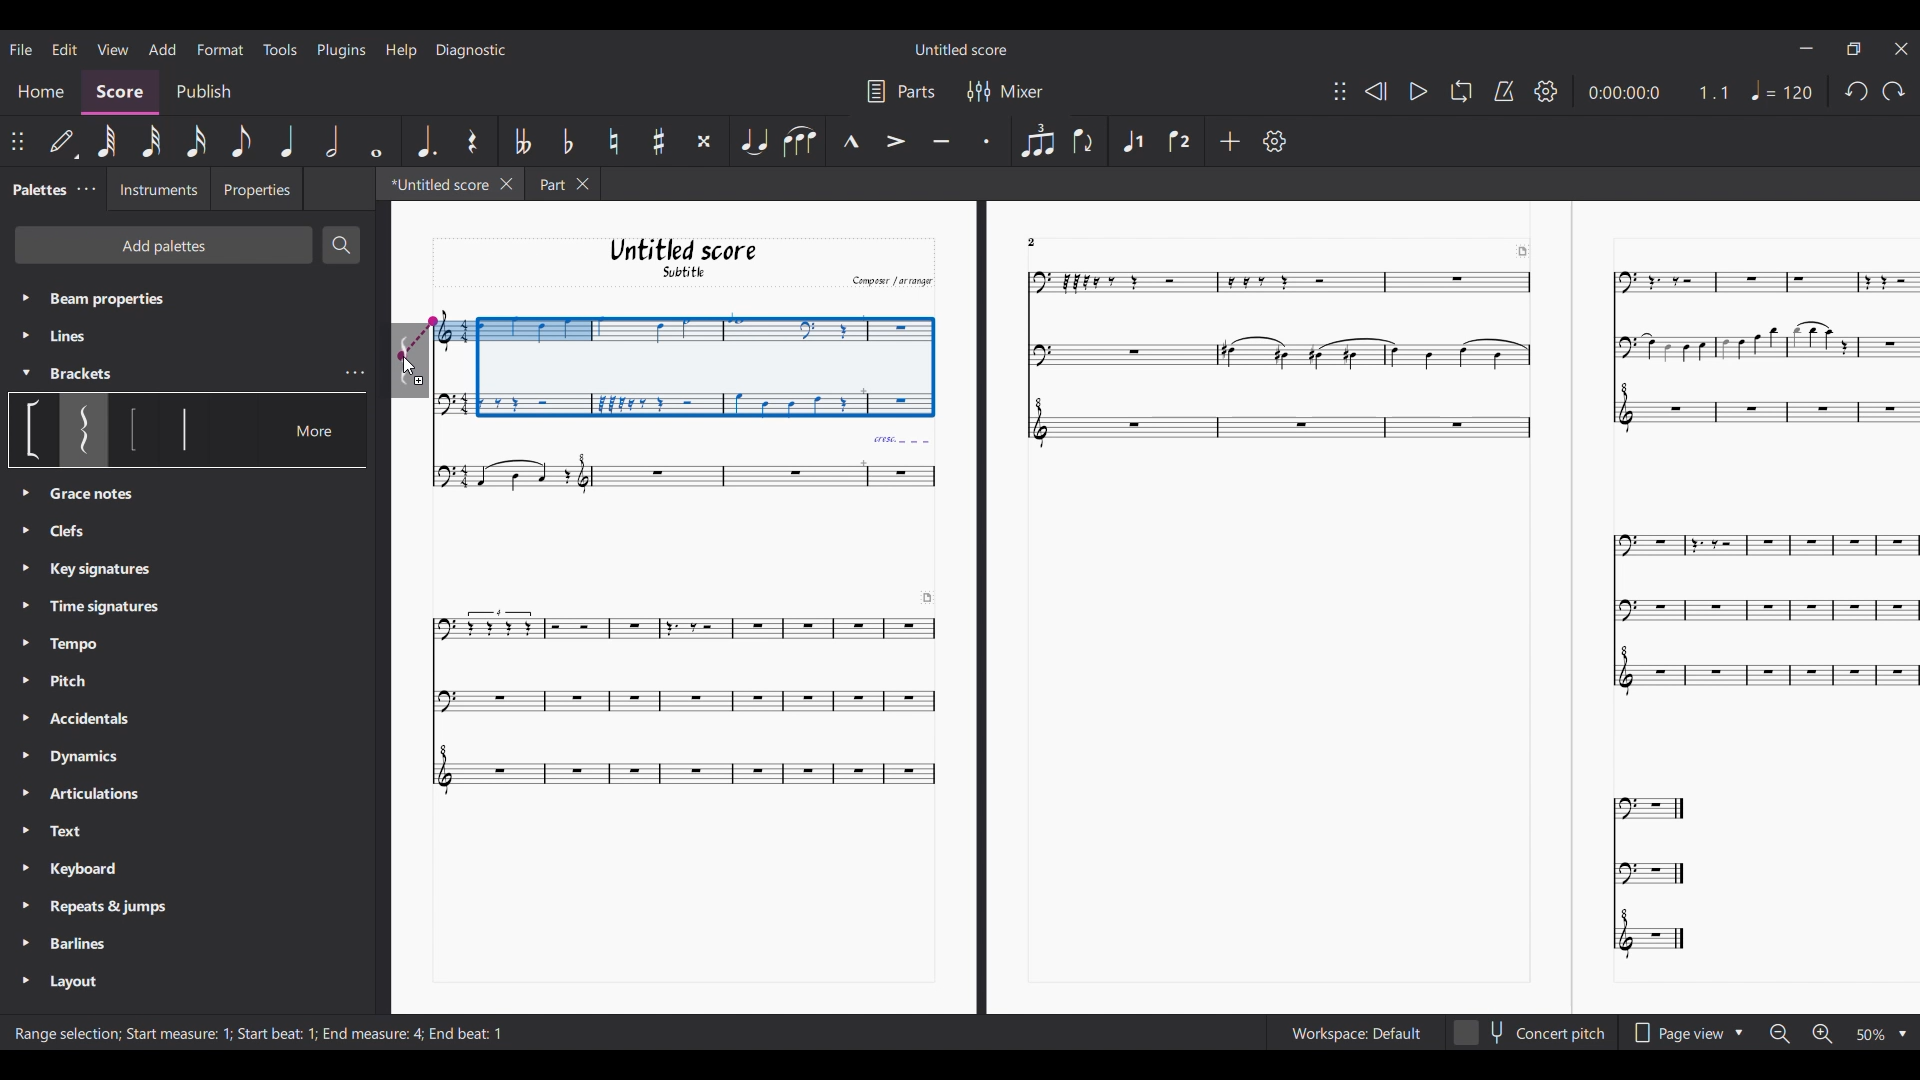  I want to click on Beam properties, so click(156, 298).